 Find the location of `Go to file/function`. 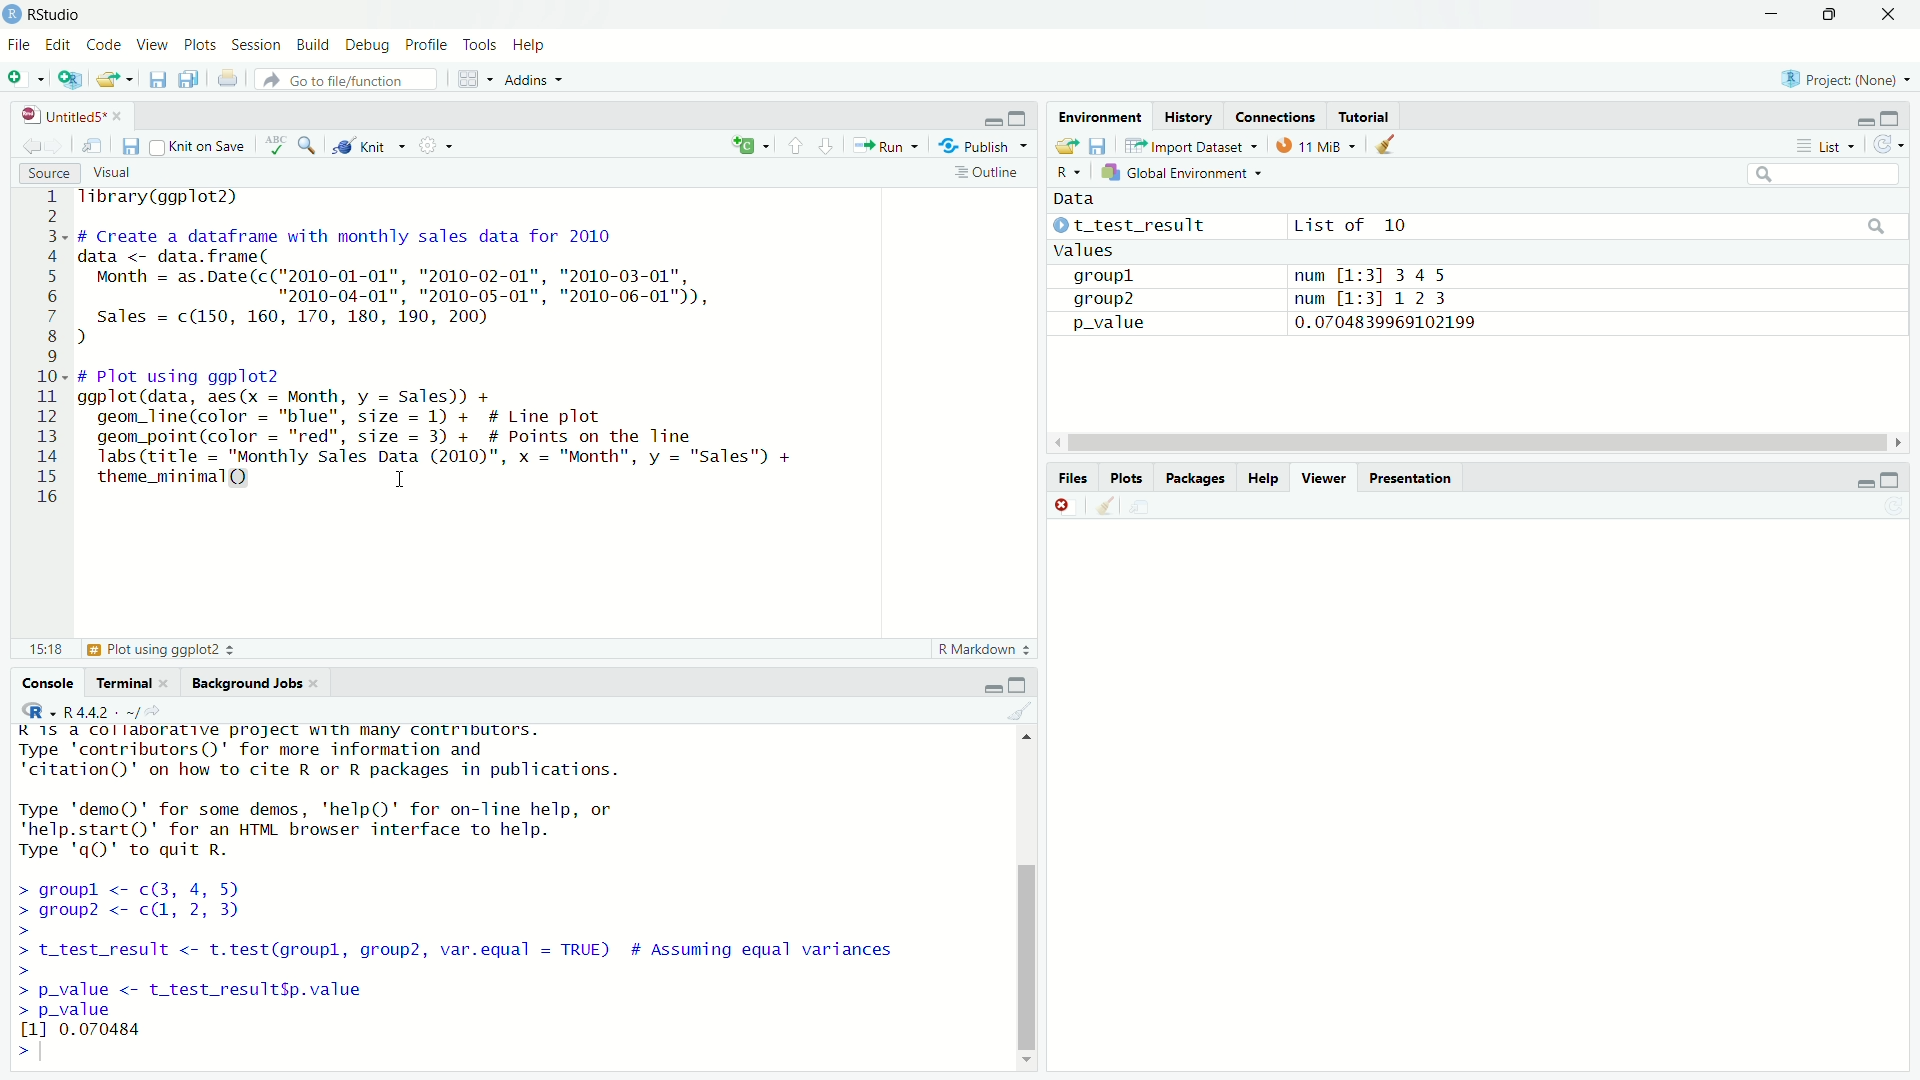

Go to file/function is located at coordinates (352, 78).